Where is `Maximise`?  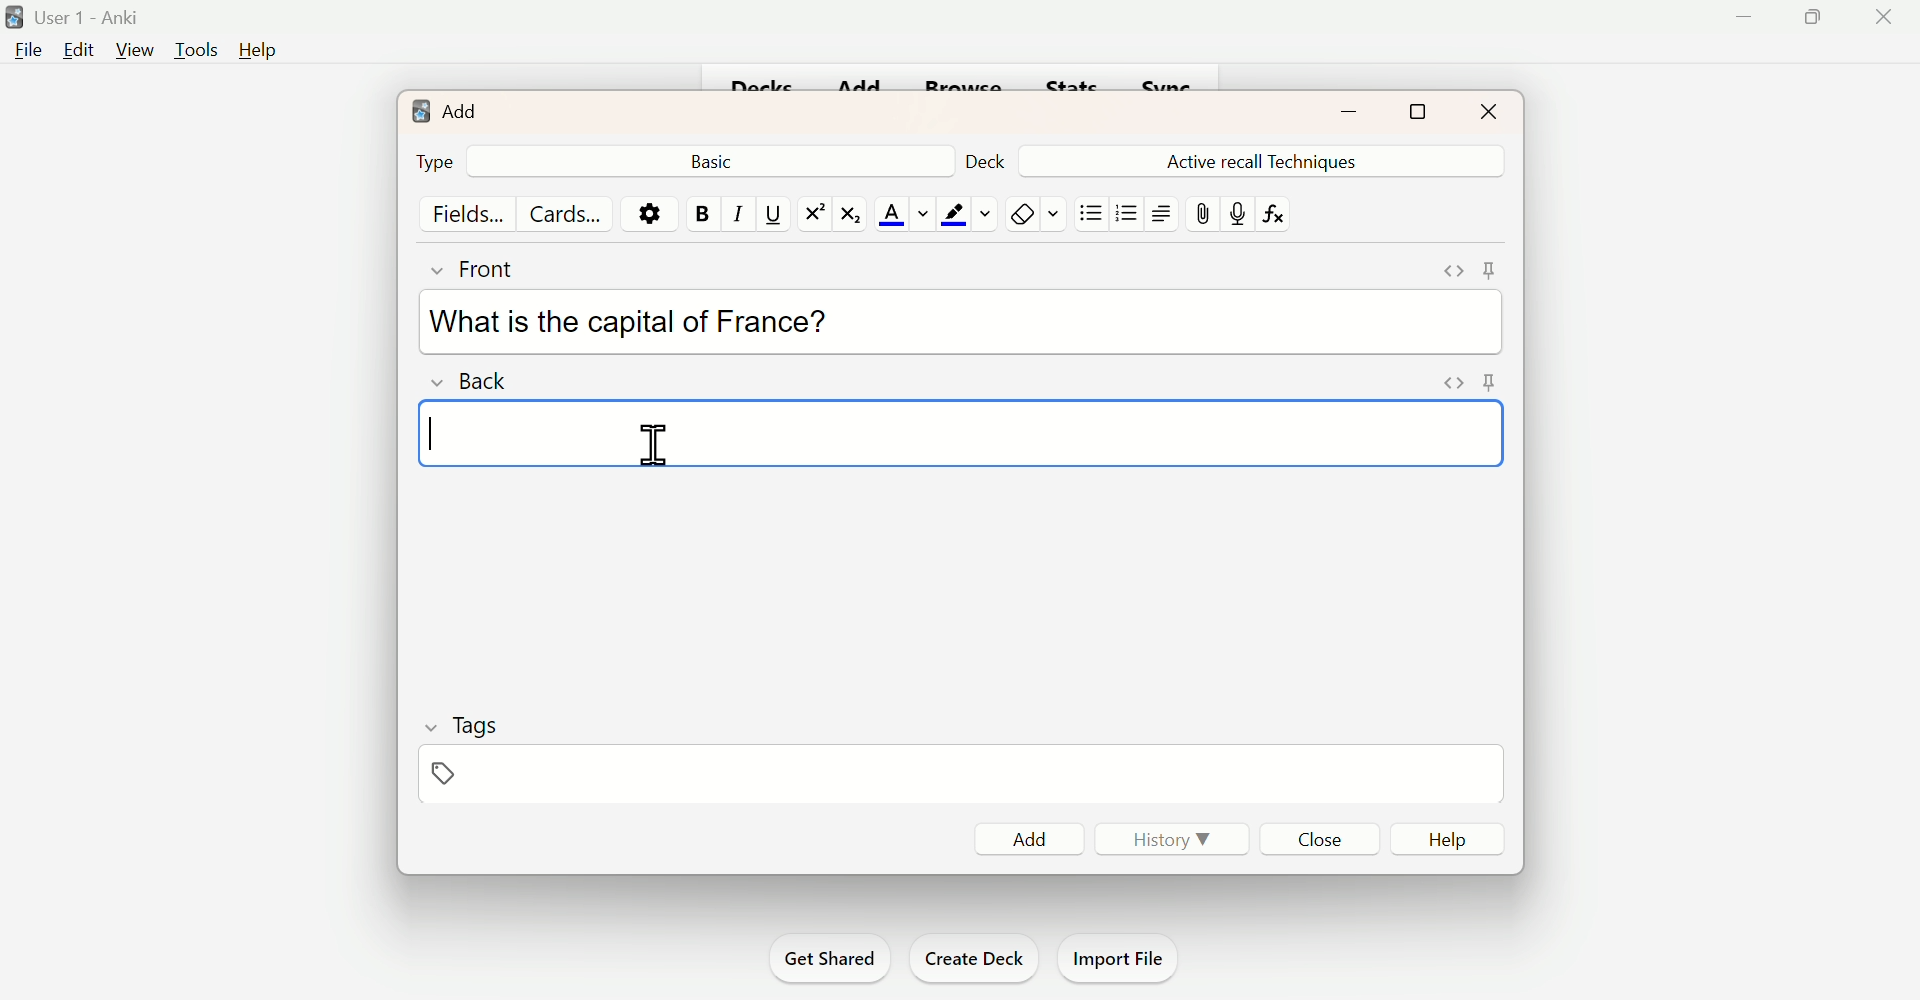 Maximise is located at coordinates (1430, 111).